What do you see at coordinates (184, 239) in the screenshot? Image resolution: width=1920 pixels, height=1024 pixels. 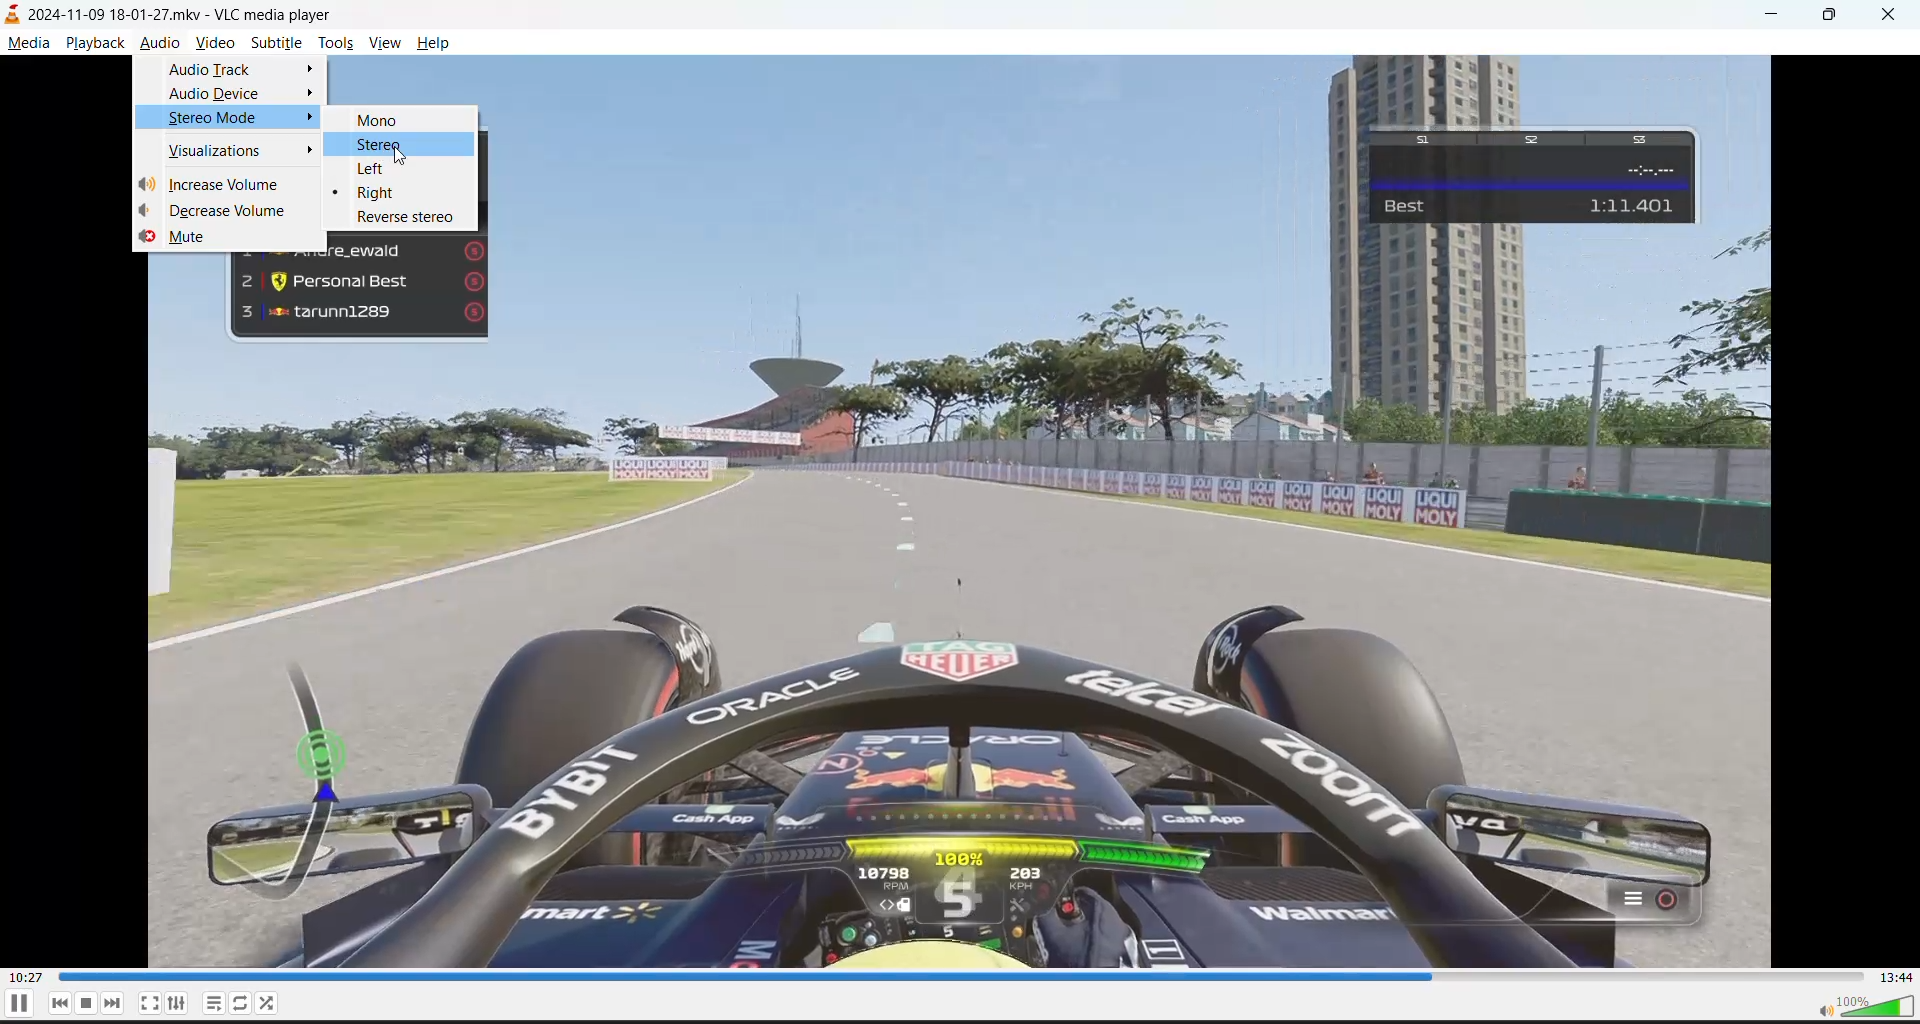 I see `mute` at bounding box center [184, 239].